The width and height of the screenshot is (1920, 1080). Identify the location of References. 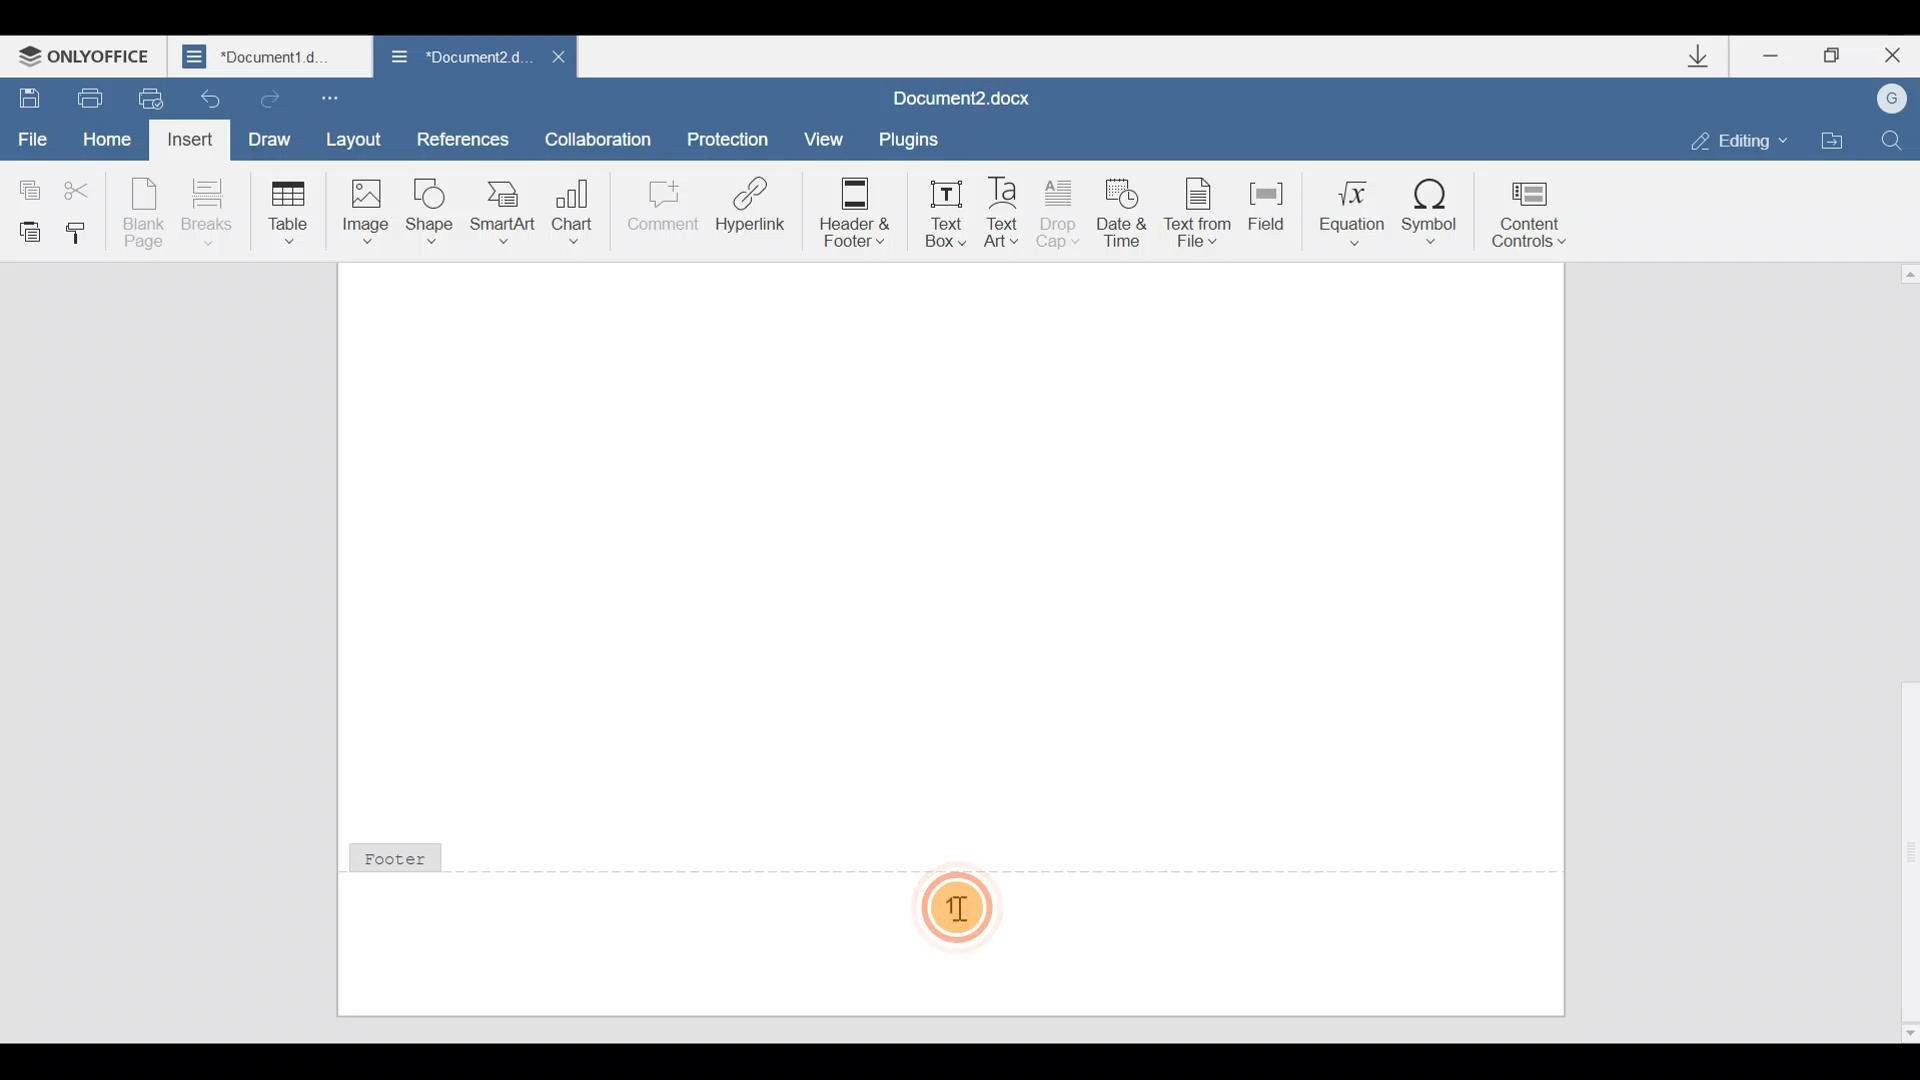
(464, 138).